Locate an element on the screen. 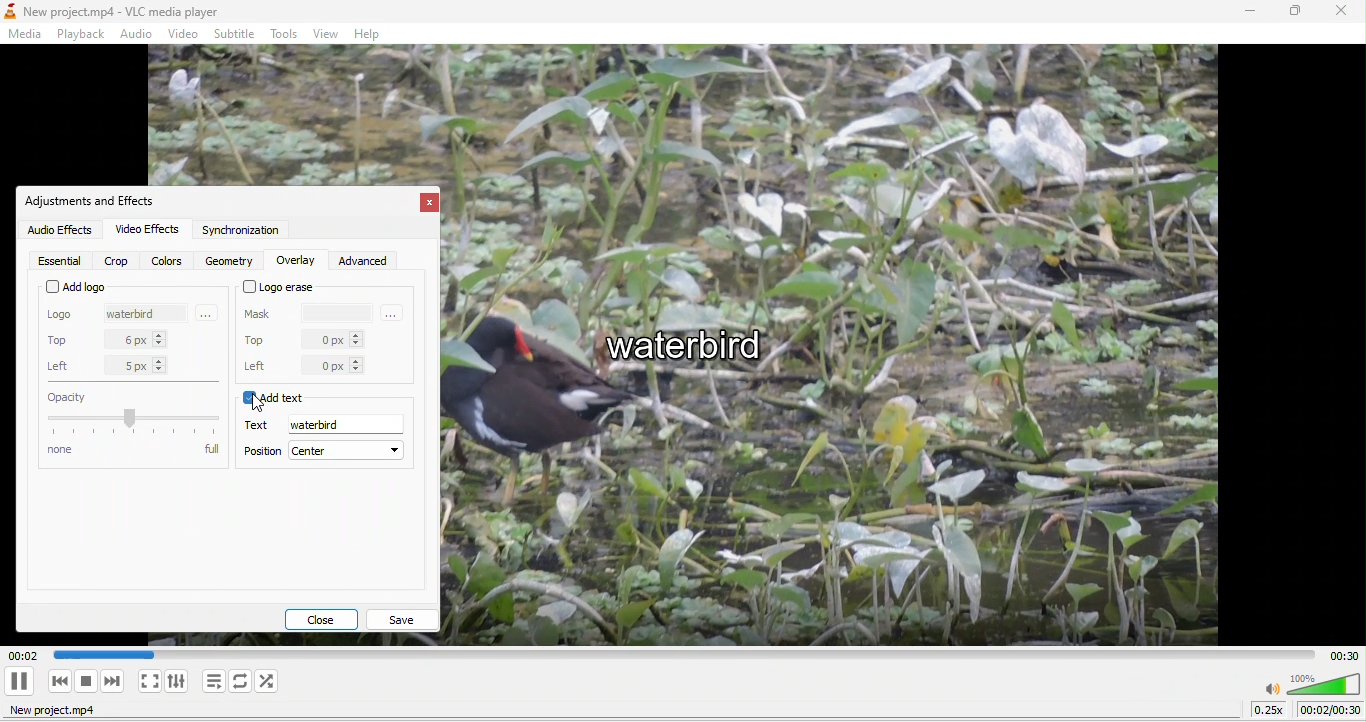 The width and height of the screenshot is (1366, 722). audio effect is located at coordinates (56, 230).